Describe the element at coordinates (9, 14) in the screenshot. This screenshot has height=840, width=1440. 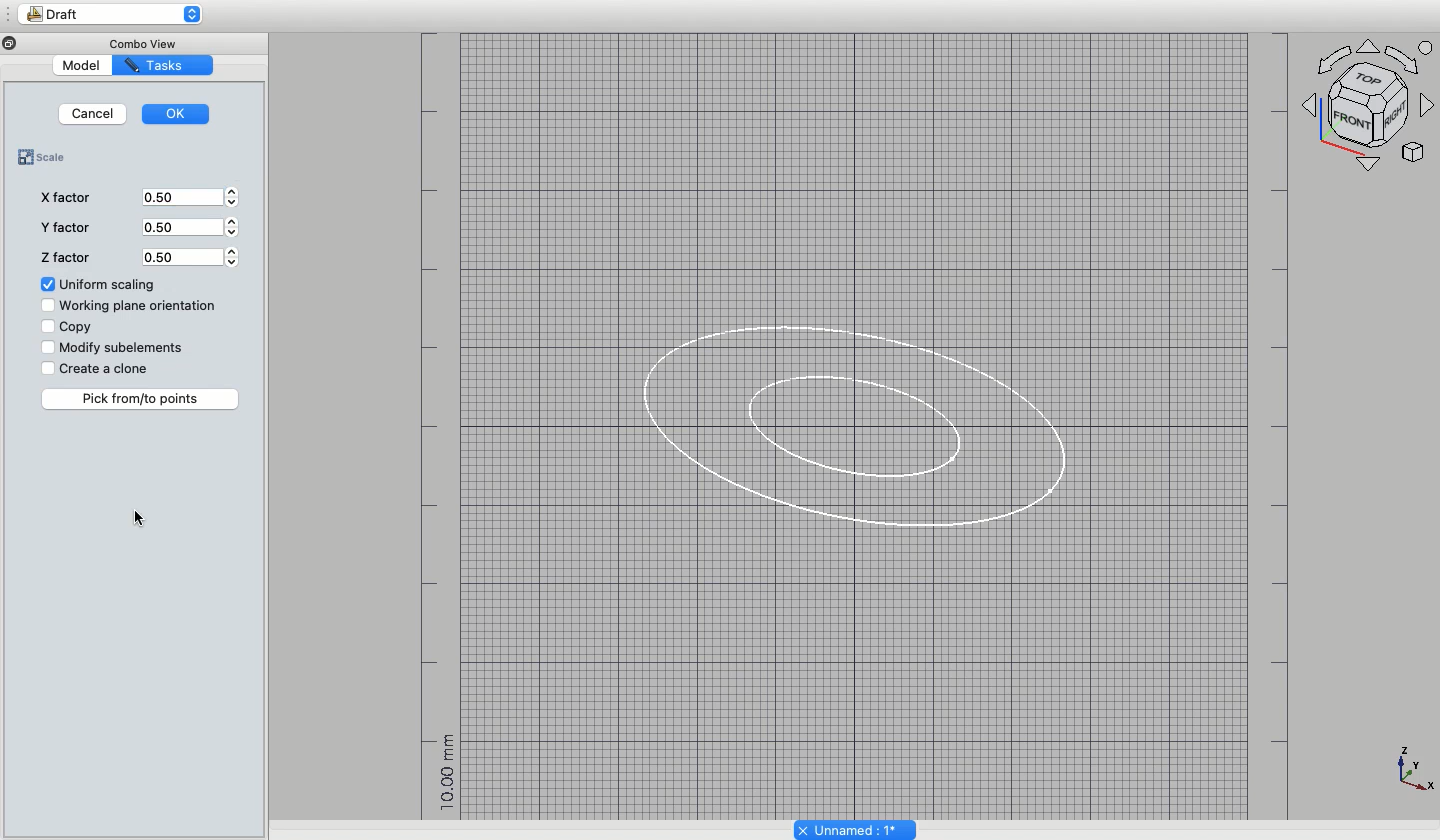
I see `Sidebar` at that location.